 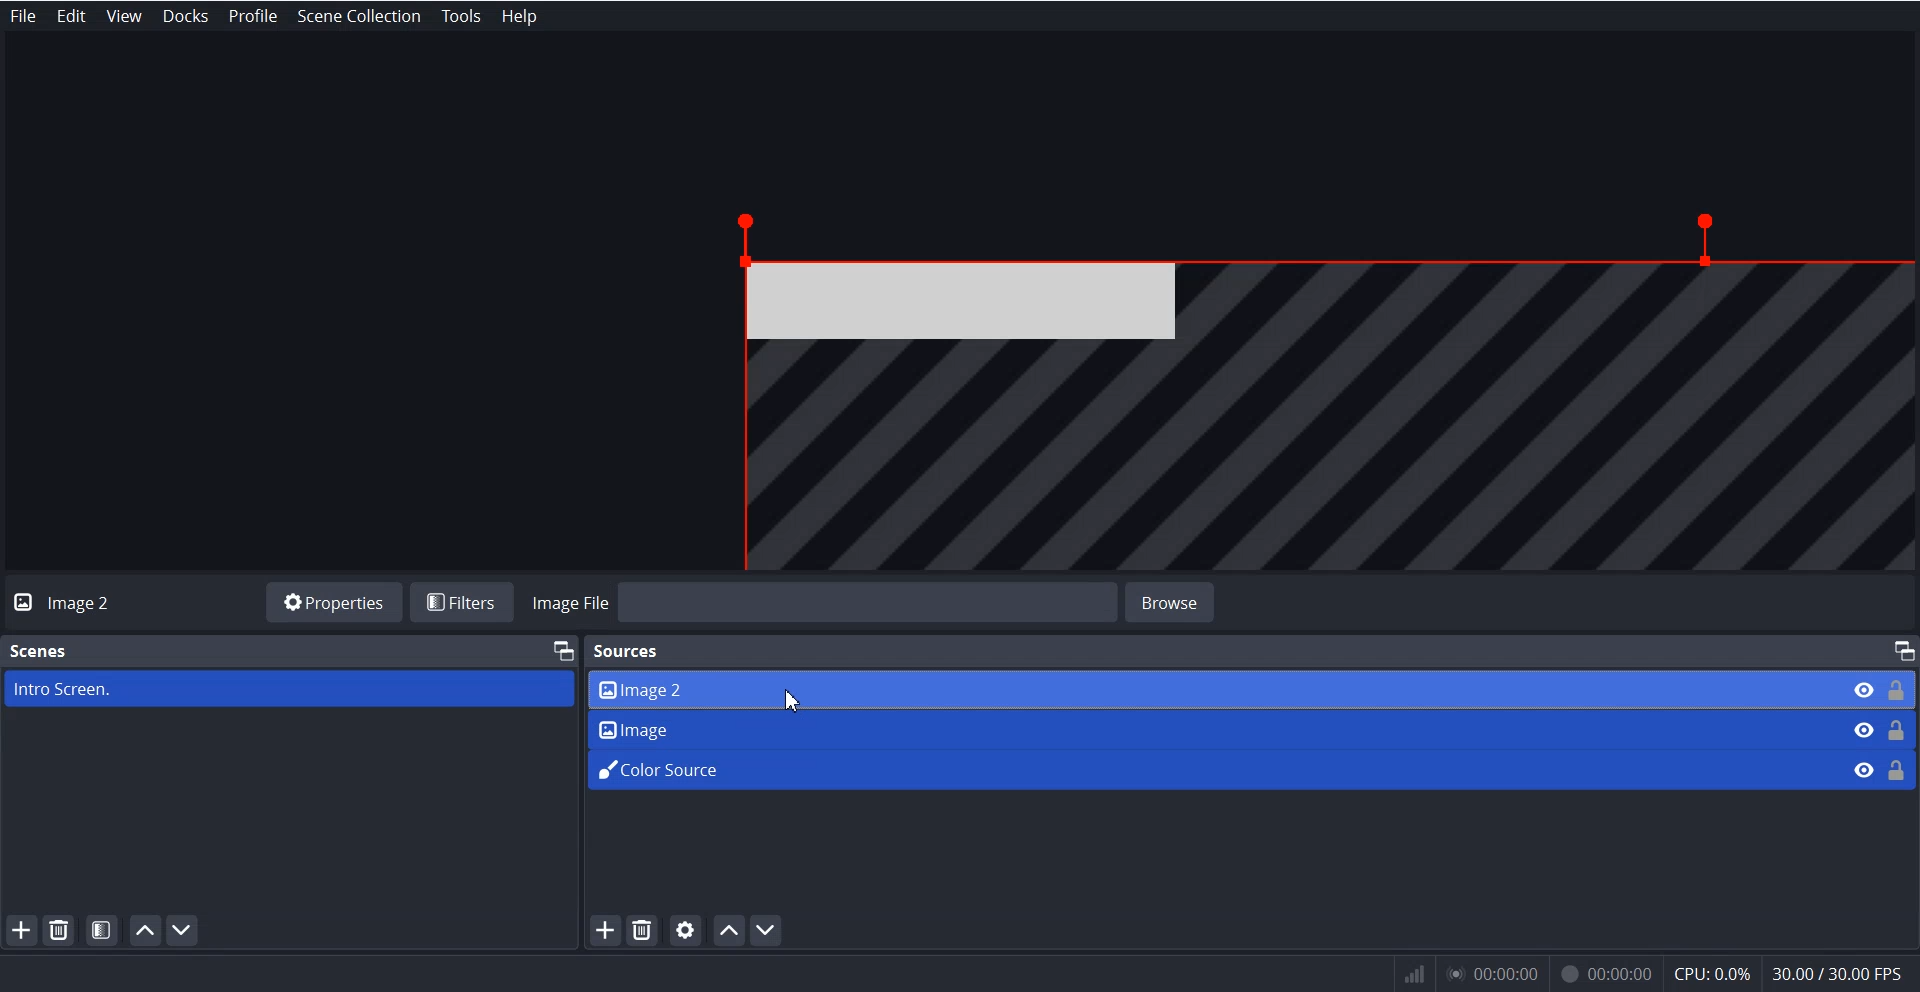 What do you see at coordinates (22, 930) in the screenshot?
I see `Add Scene` at bounding box center [22, 930].